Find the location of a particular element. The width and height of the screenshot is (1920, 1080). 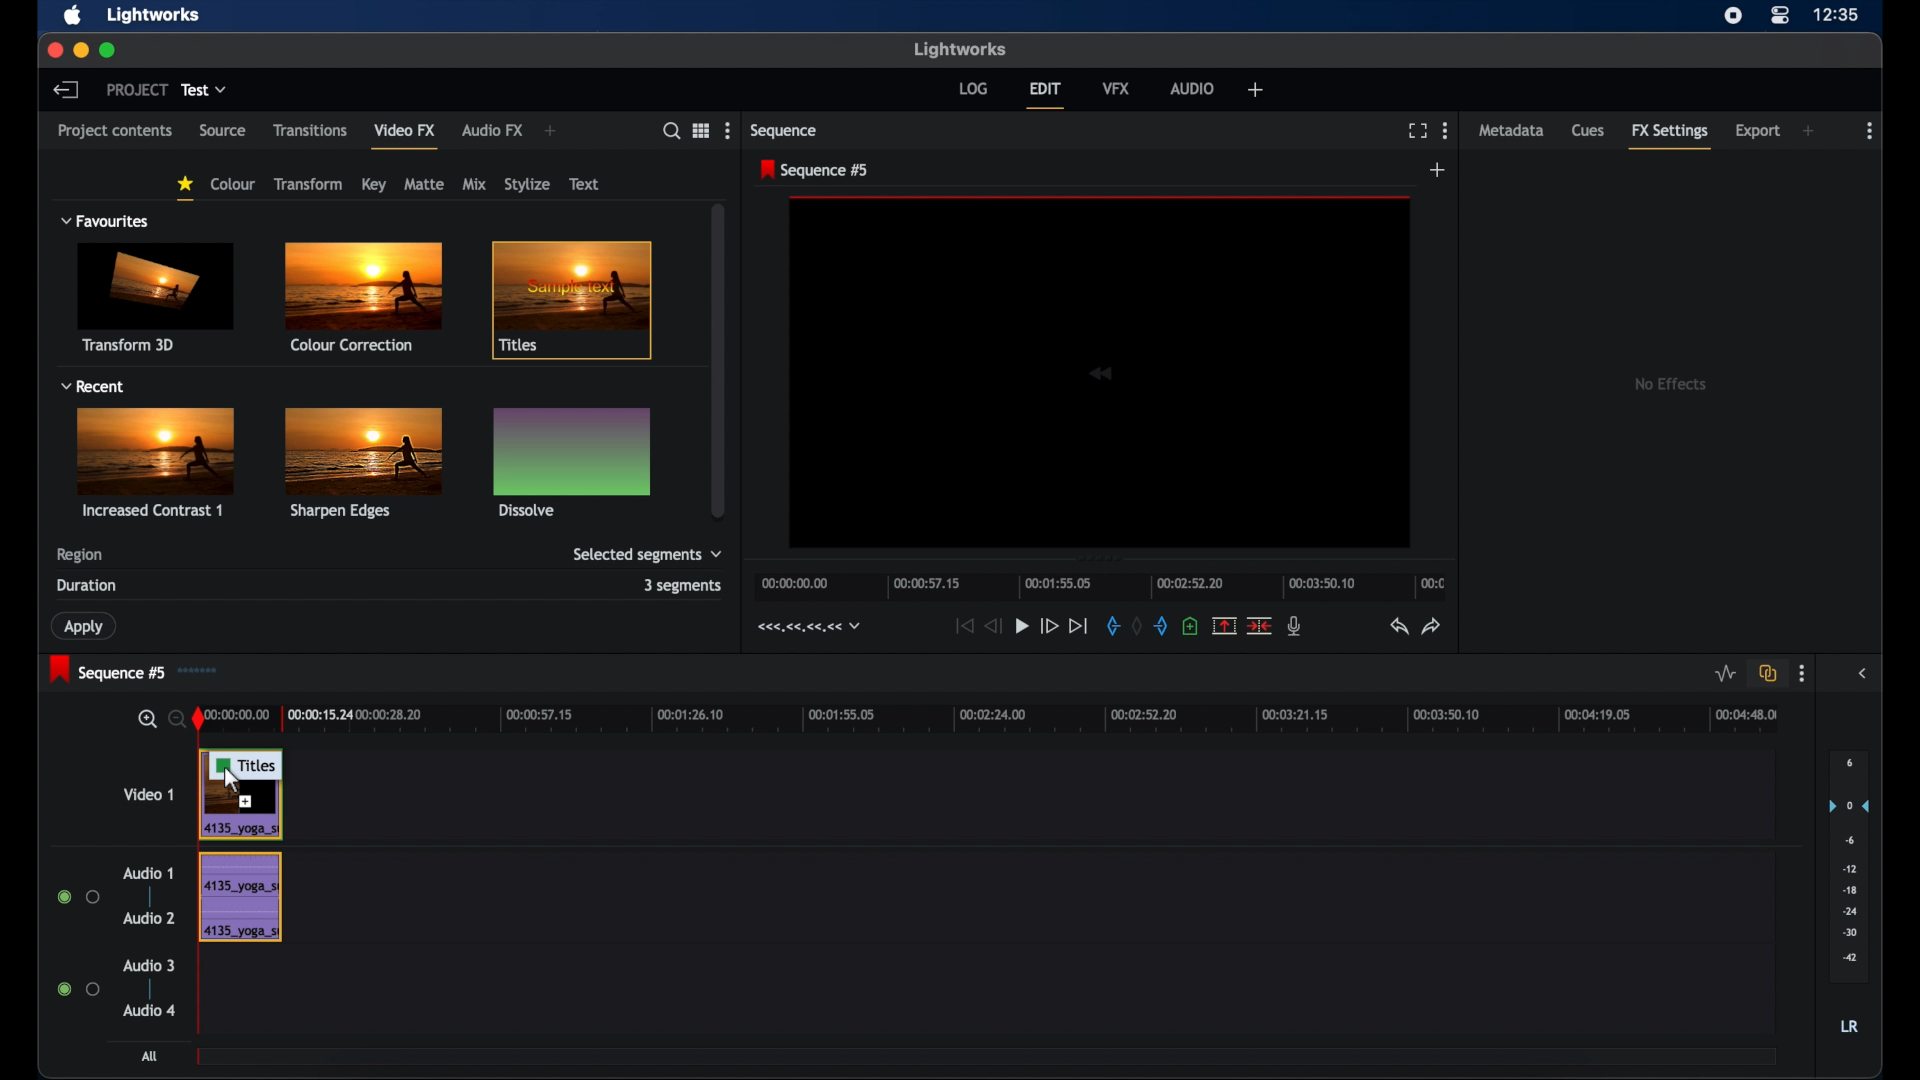

radio buttons is located at coordinates (76, 989).